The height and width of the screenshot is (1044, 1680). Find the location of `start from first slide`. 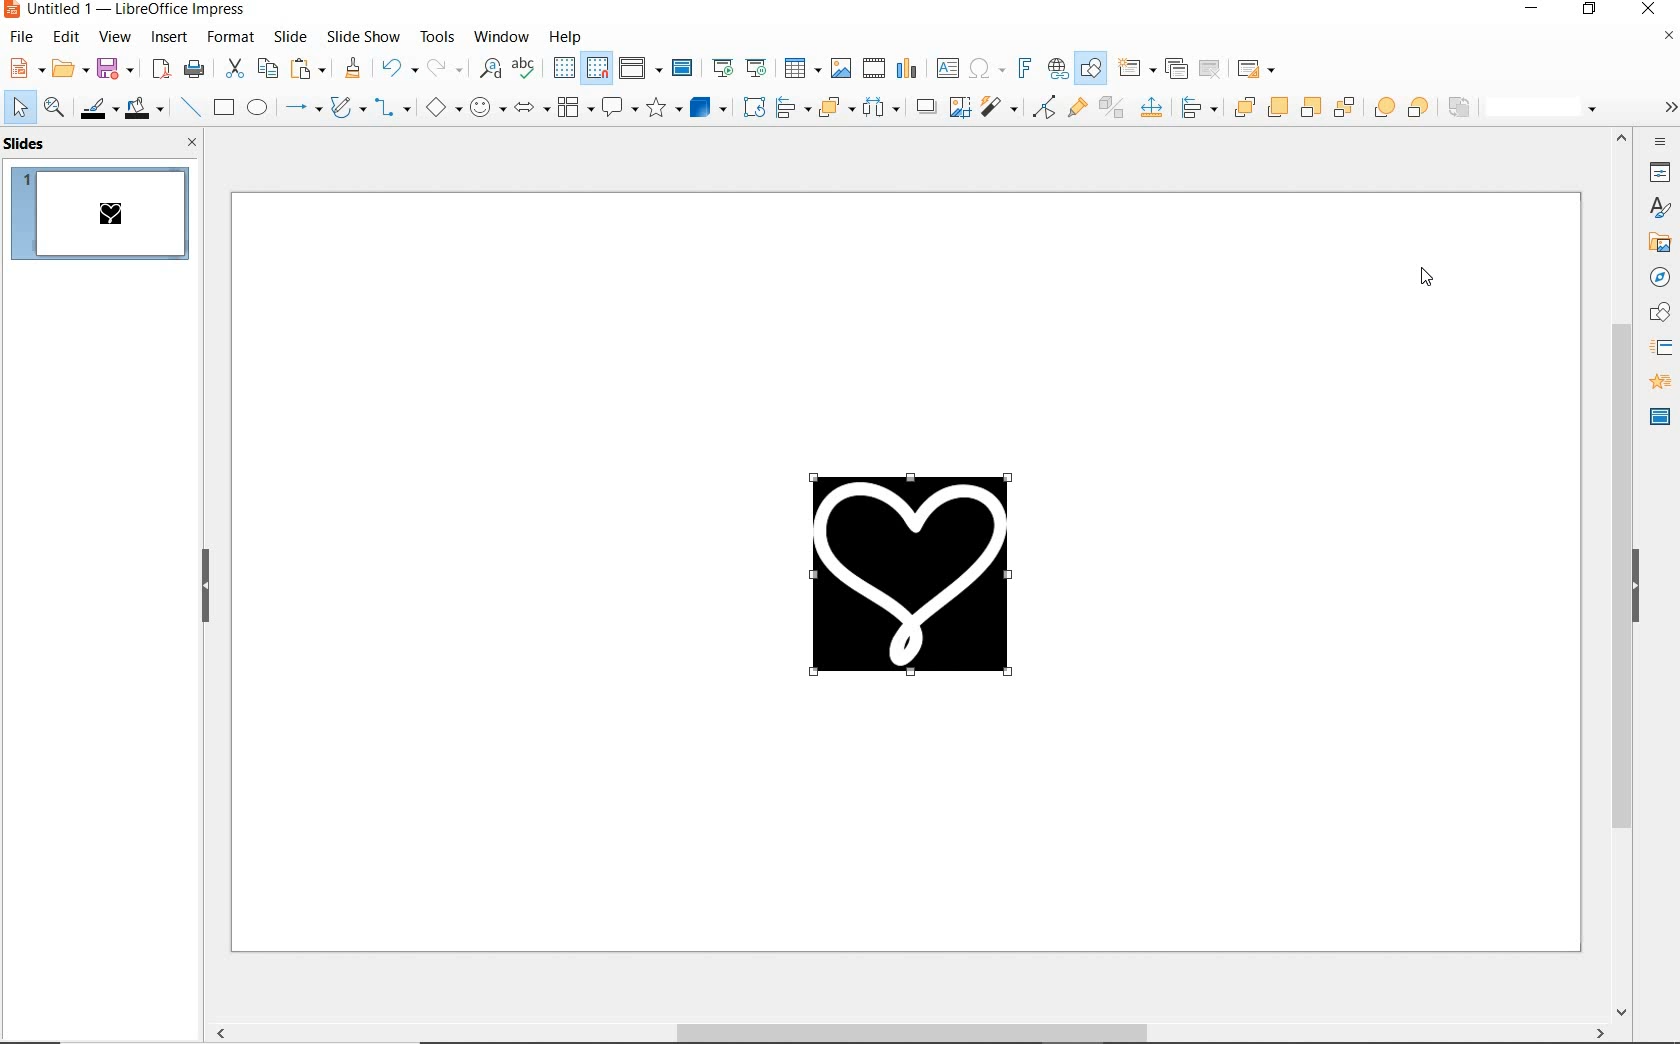

start from first slide is located at coordinates (722, 68).